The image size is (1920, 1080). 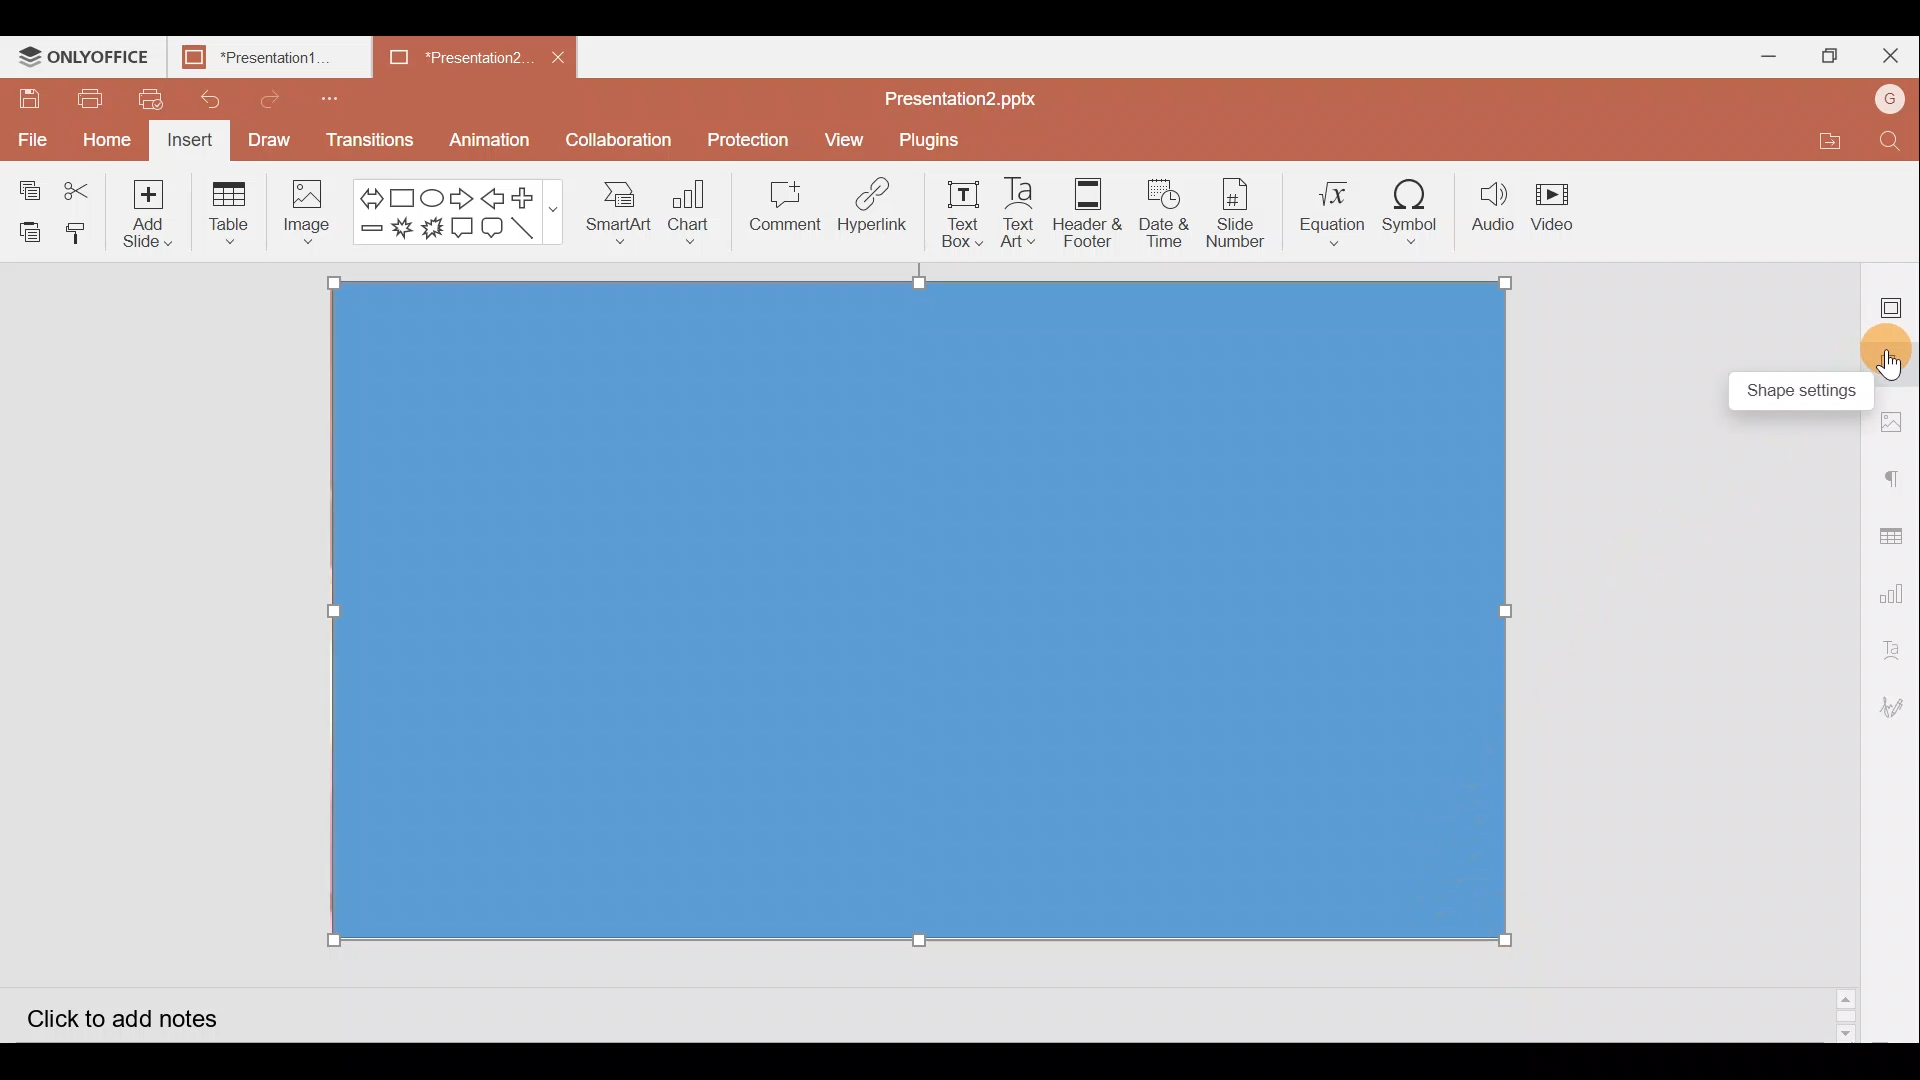 I want to click on Minimize, so click(x=1768, y=56).